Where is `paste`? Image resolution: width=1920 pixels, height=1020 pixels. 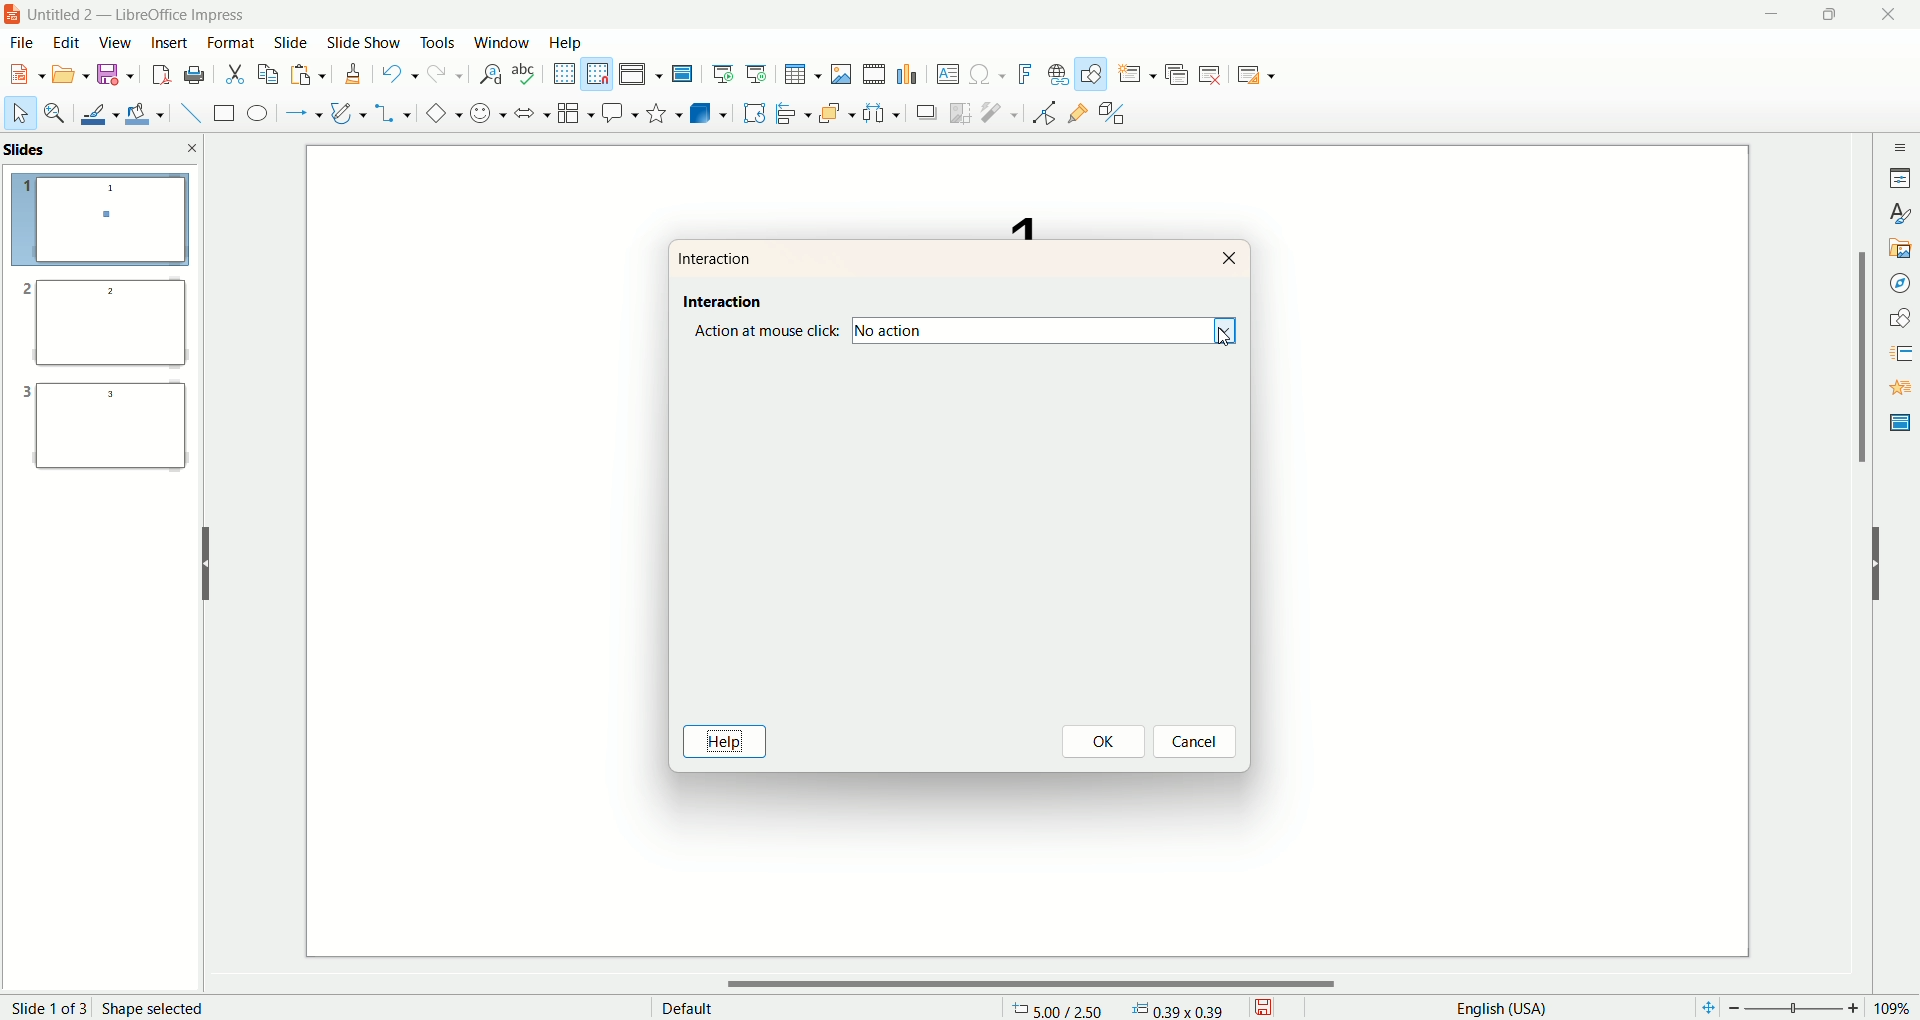 paste is located at coordinates (310, 76).